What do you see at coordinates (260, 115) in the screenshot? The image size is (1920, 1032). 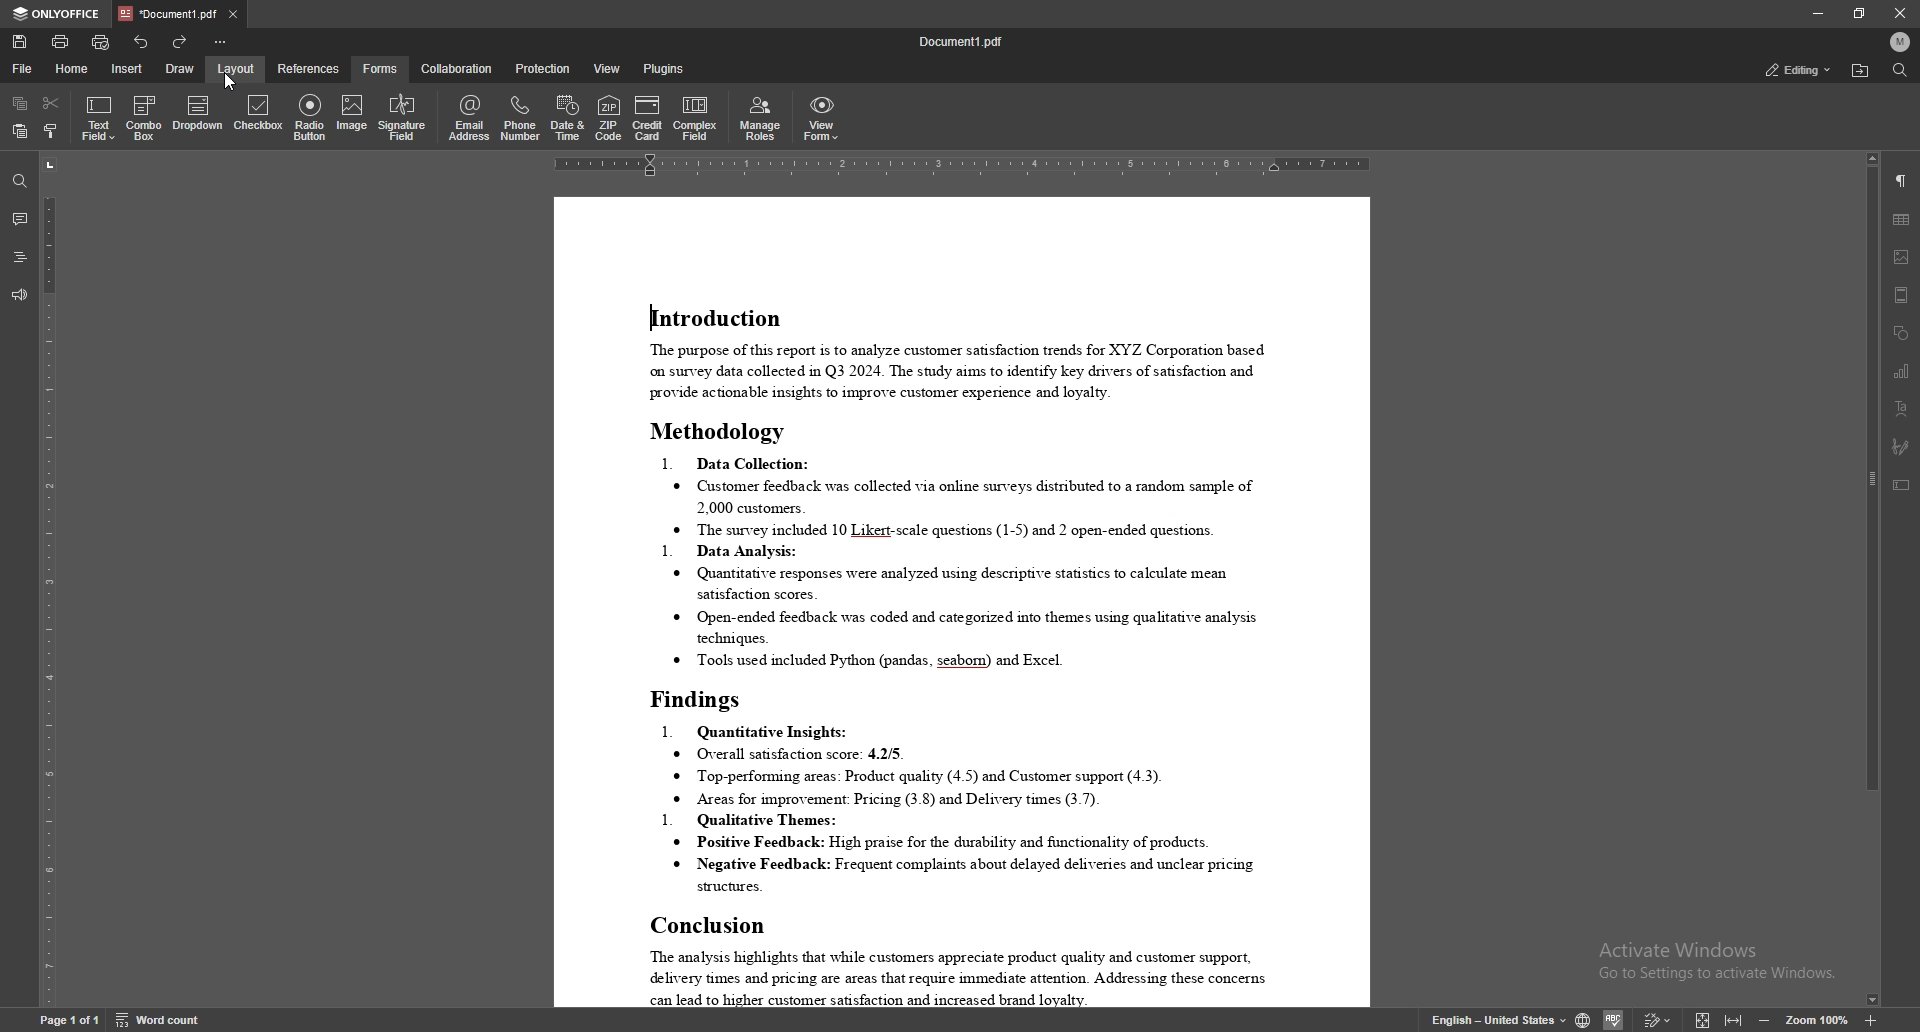 I see `checkbox` at bounding box center [260, 115].